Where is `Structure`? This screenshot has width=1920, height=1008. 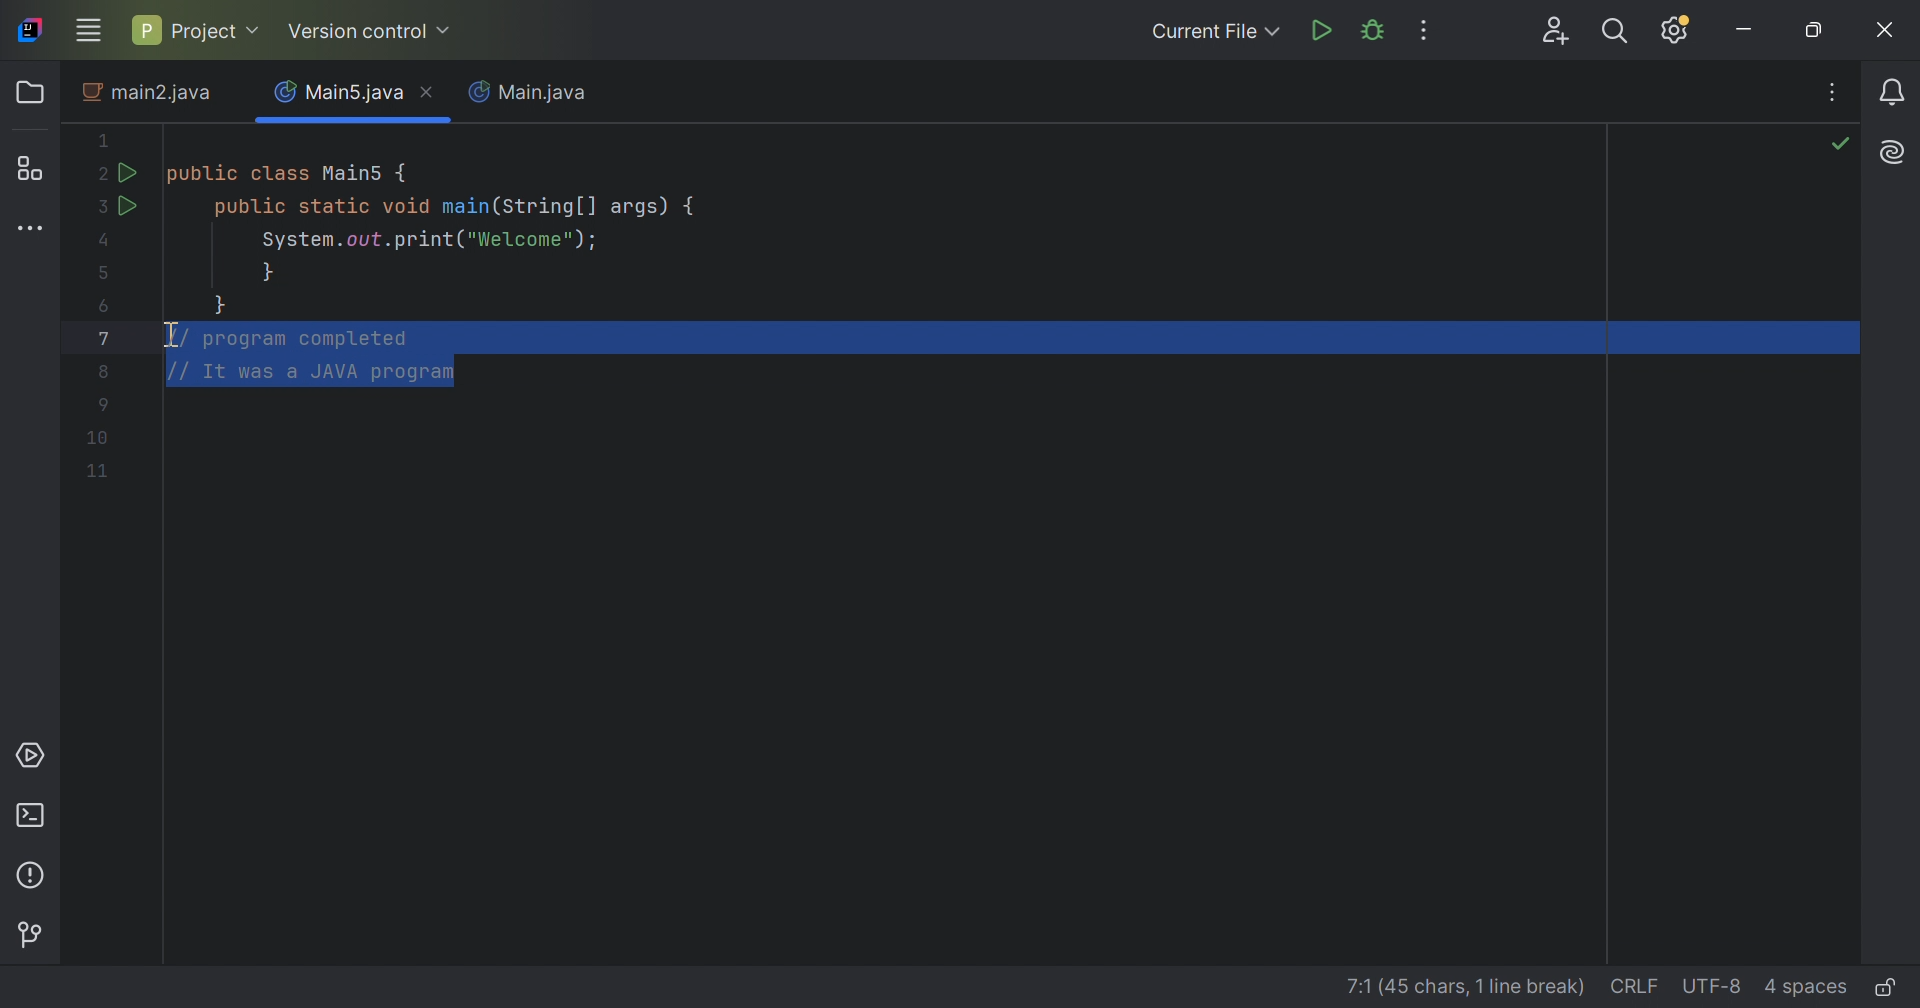
Structure is located at coordinates (35, 168).